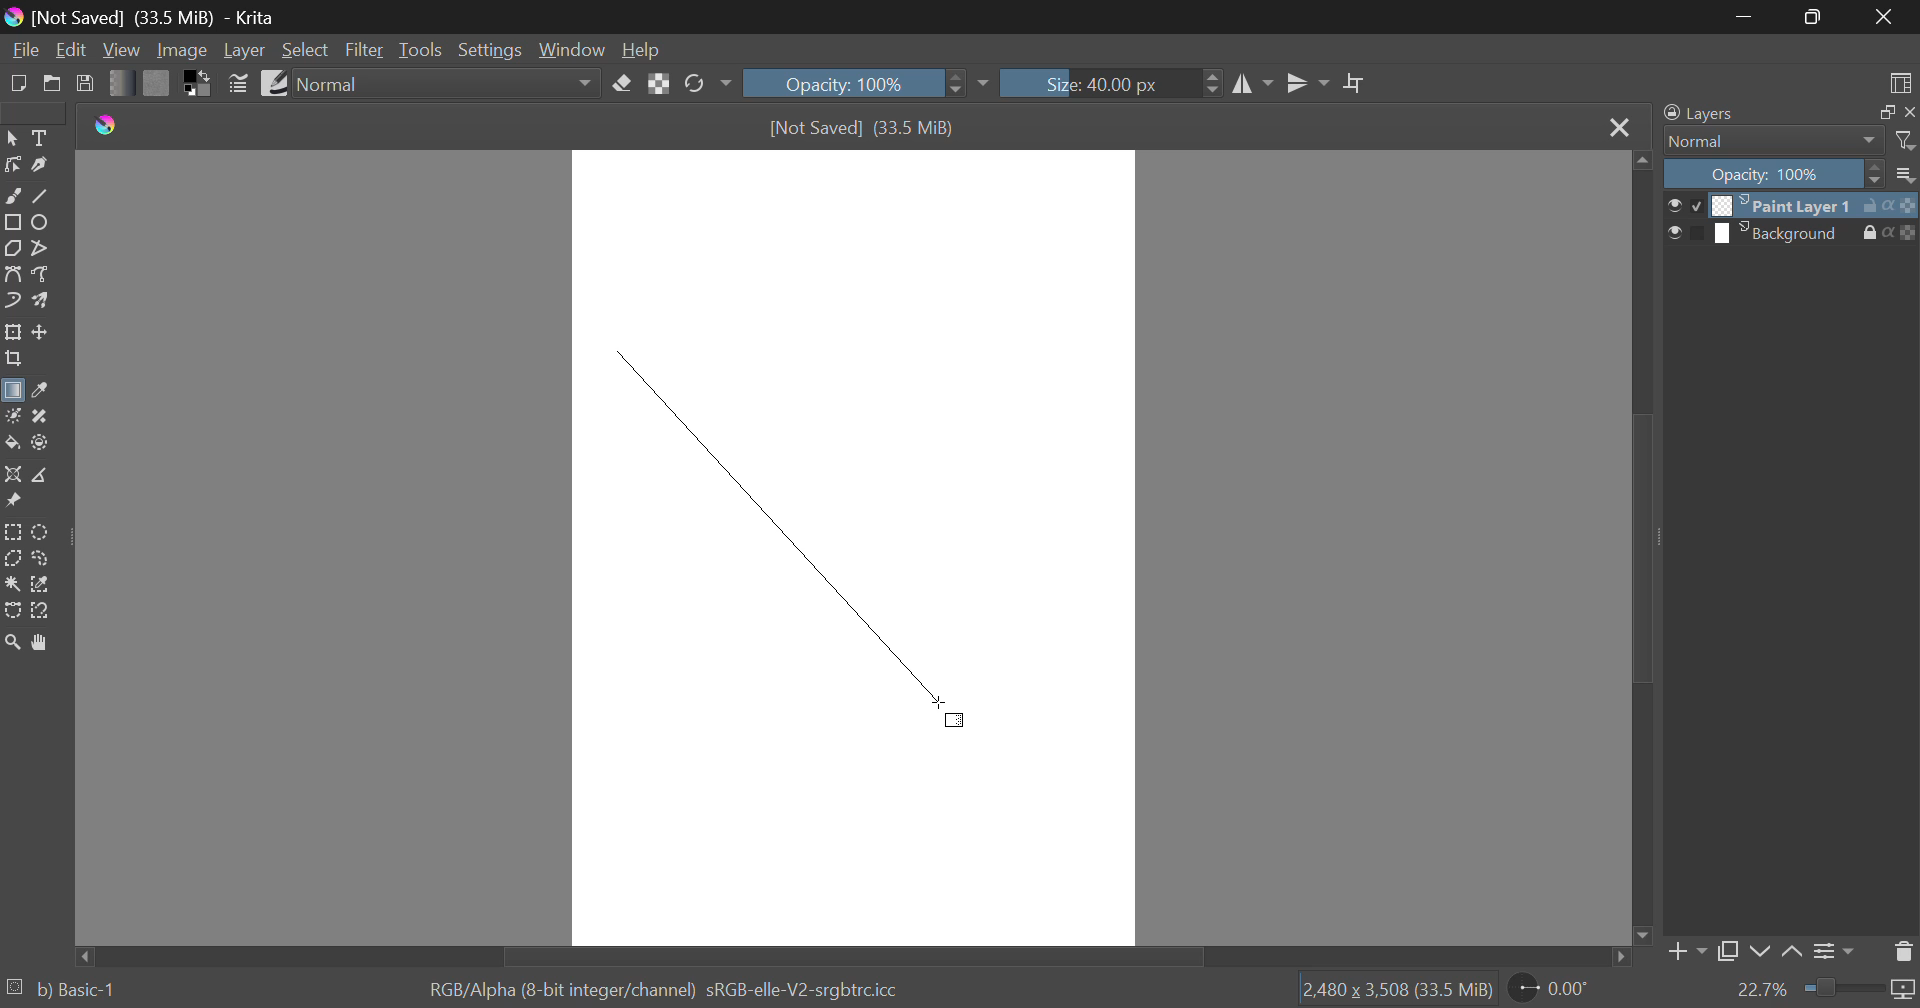 The height and width of the screenshot is (1008, 1920). Describe the element at coordinates (122, 82) in the screenshot. I see `Gradient` at that location.